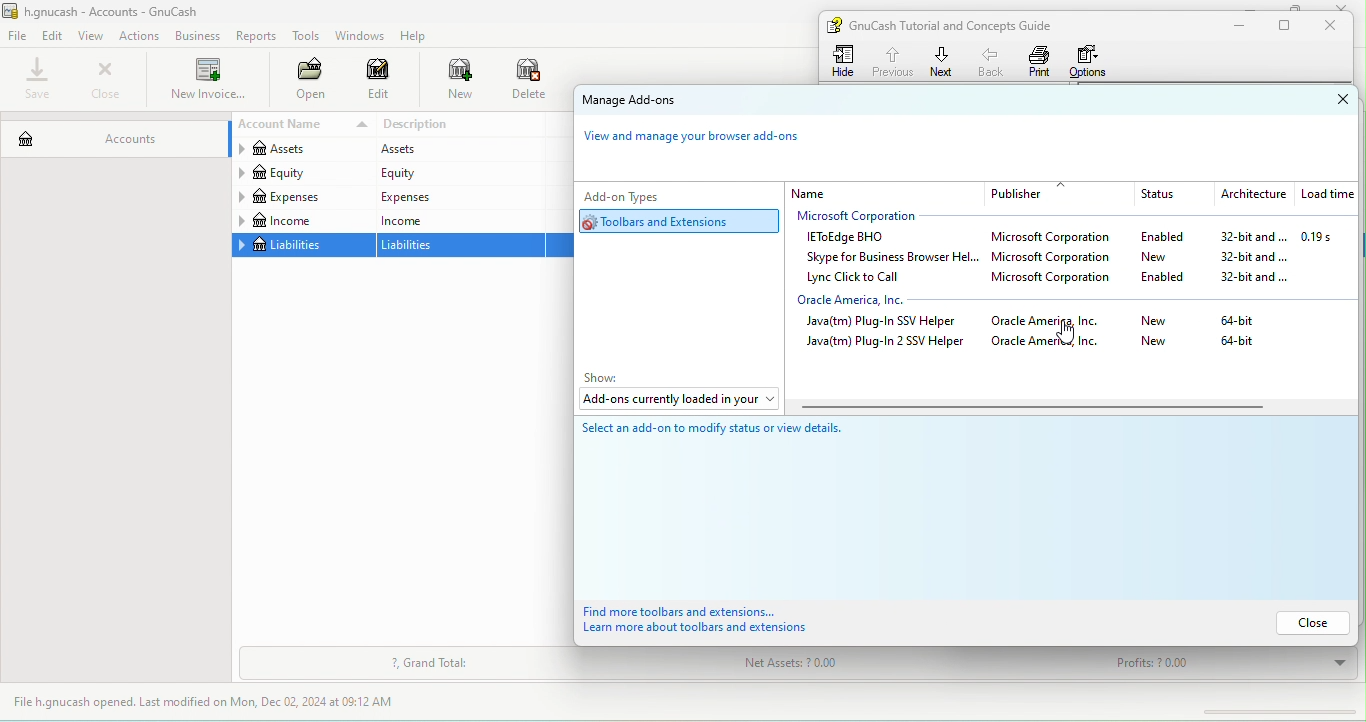 Image resolution: width=1366 pixels, height=722 pixels. What do you see at coordinates (358, 36) in the screenshot?
I see `windows` at bounding box center [358, 36].